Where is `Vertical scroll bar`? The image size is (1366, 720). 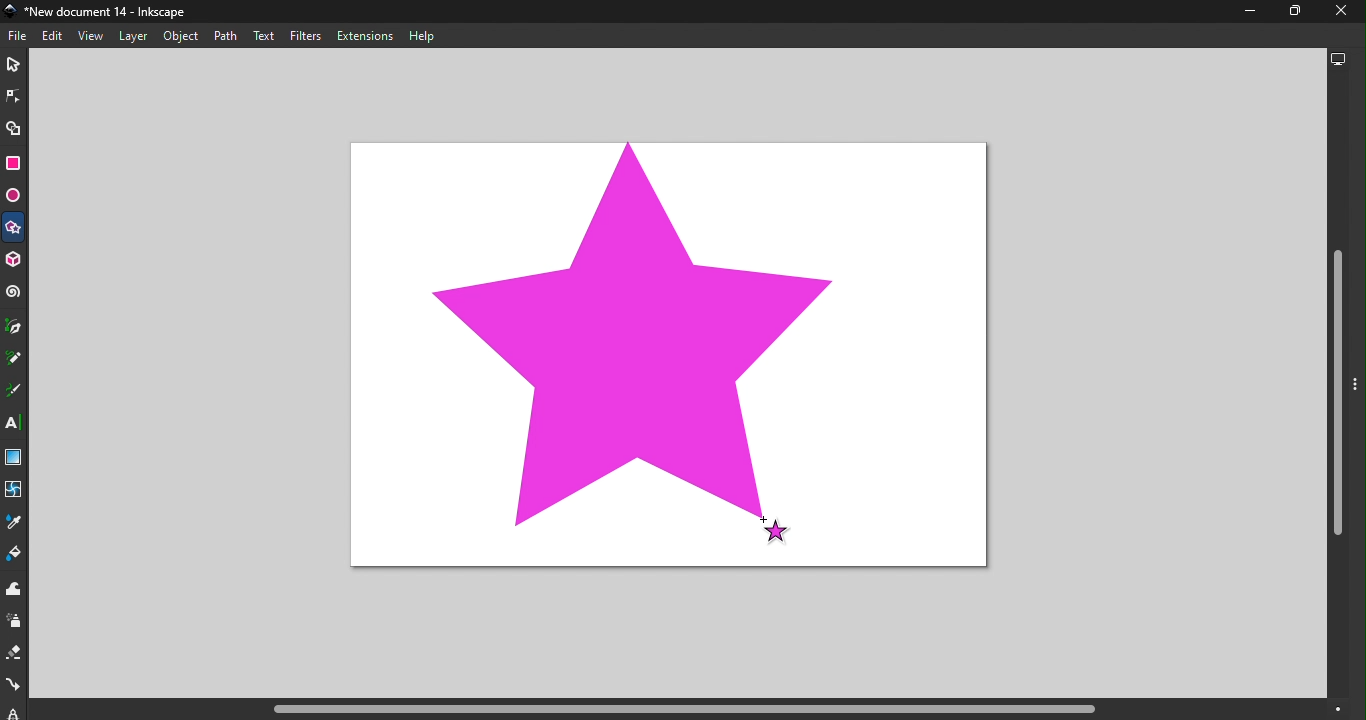
Vertical scroll bar is located at coordinates (1337, 386).